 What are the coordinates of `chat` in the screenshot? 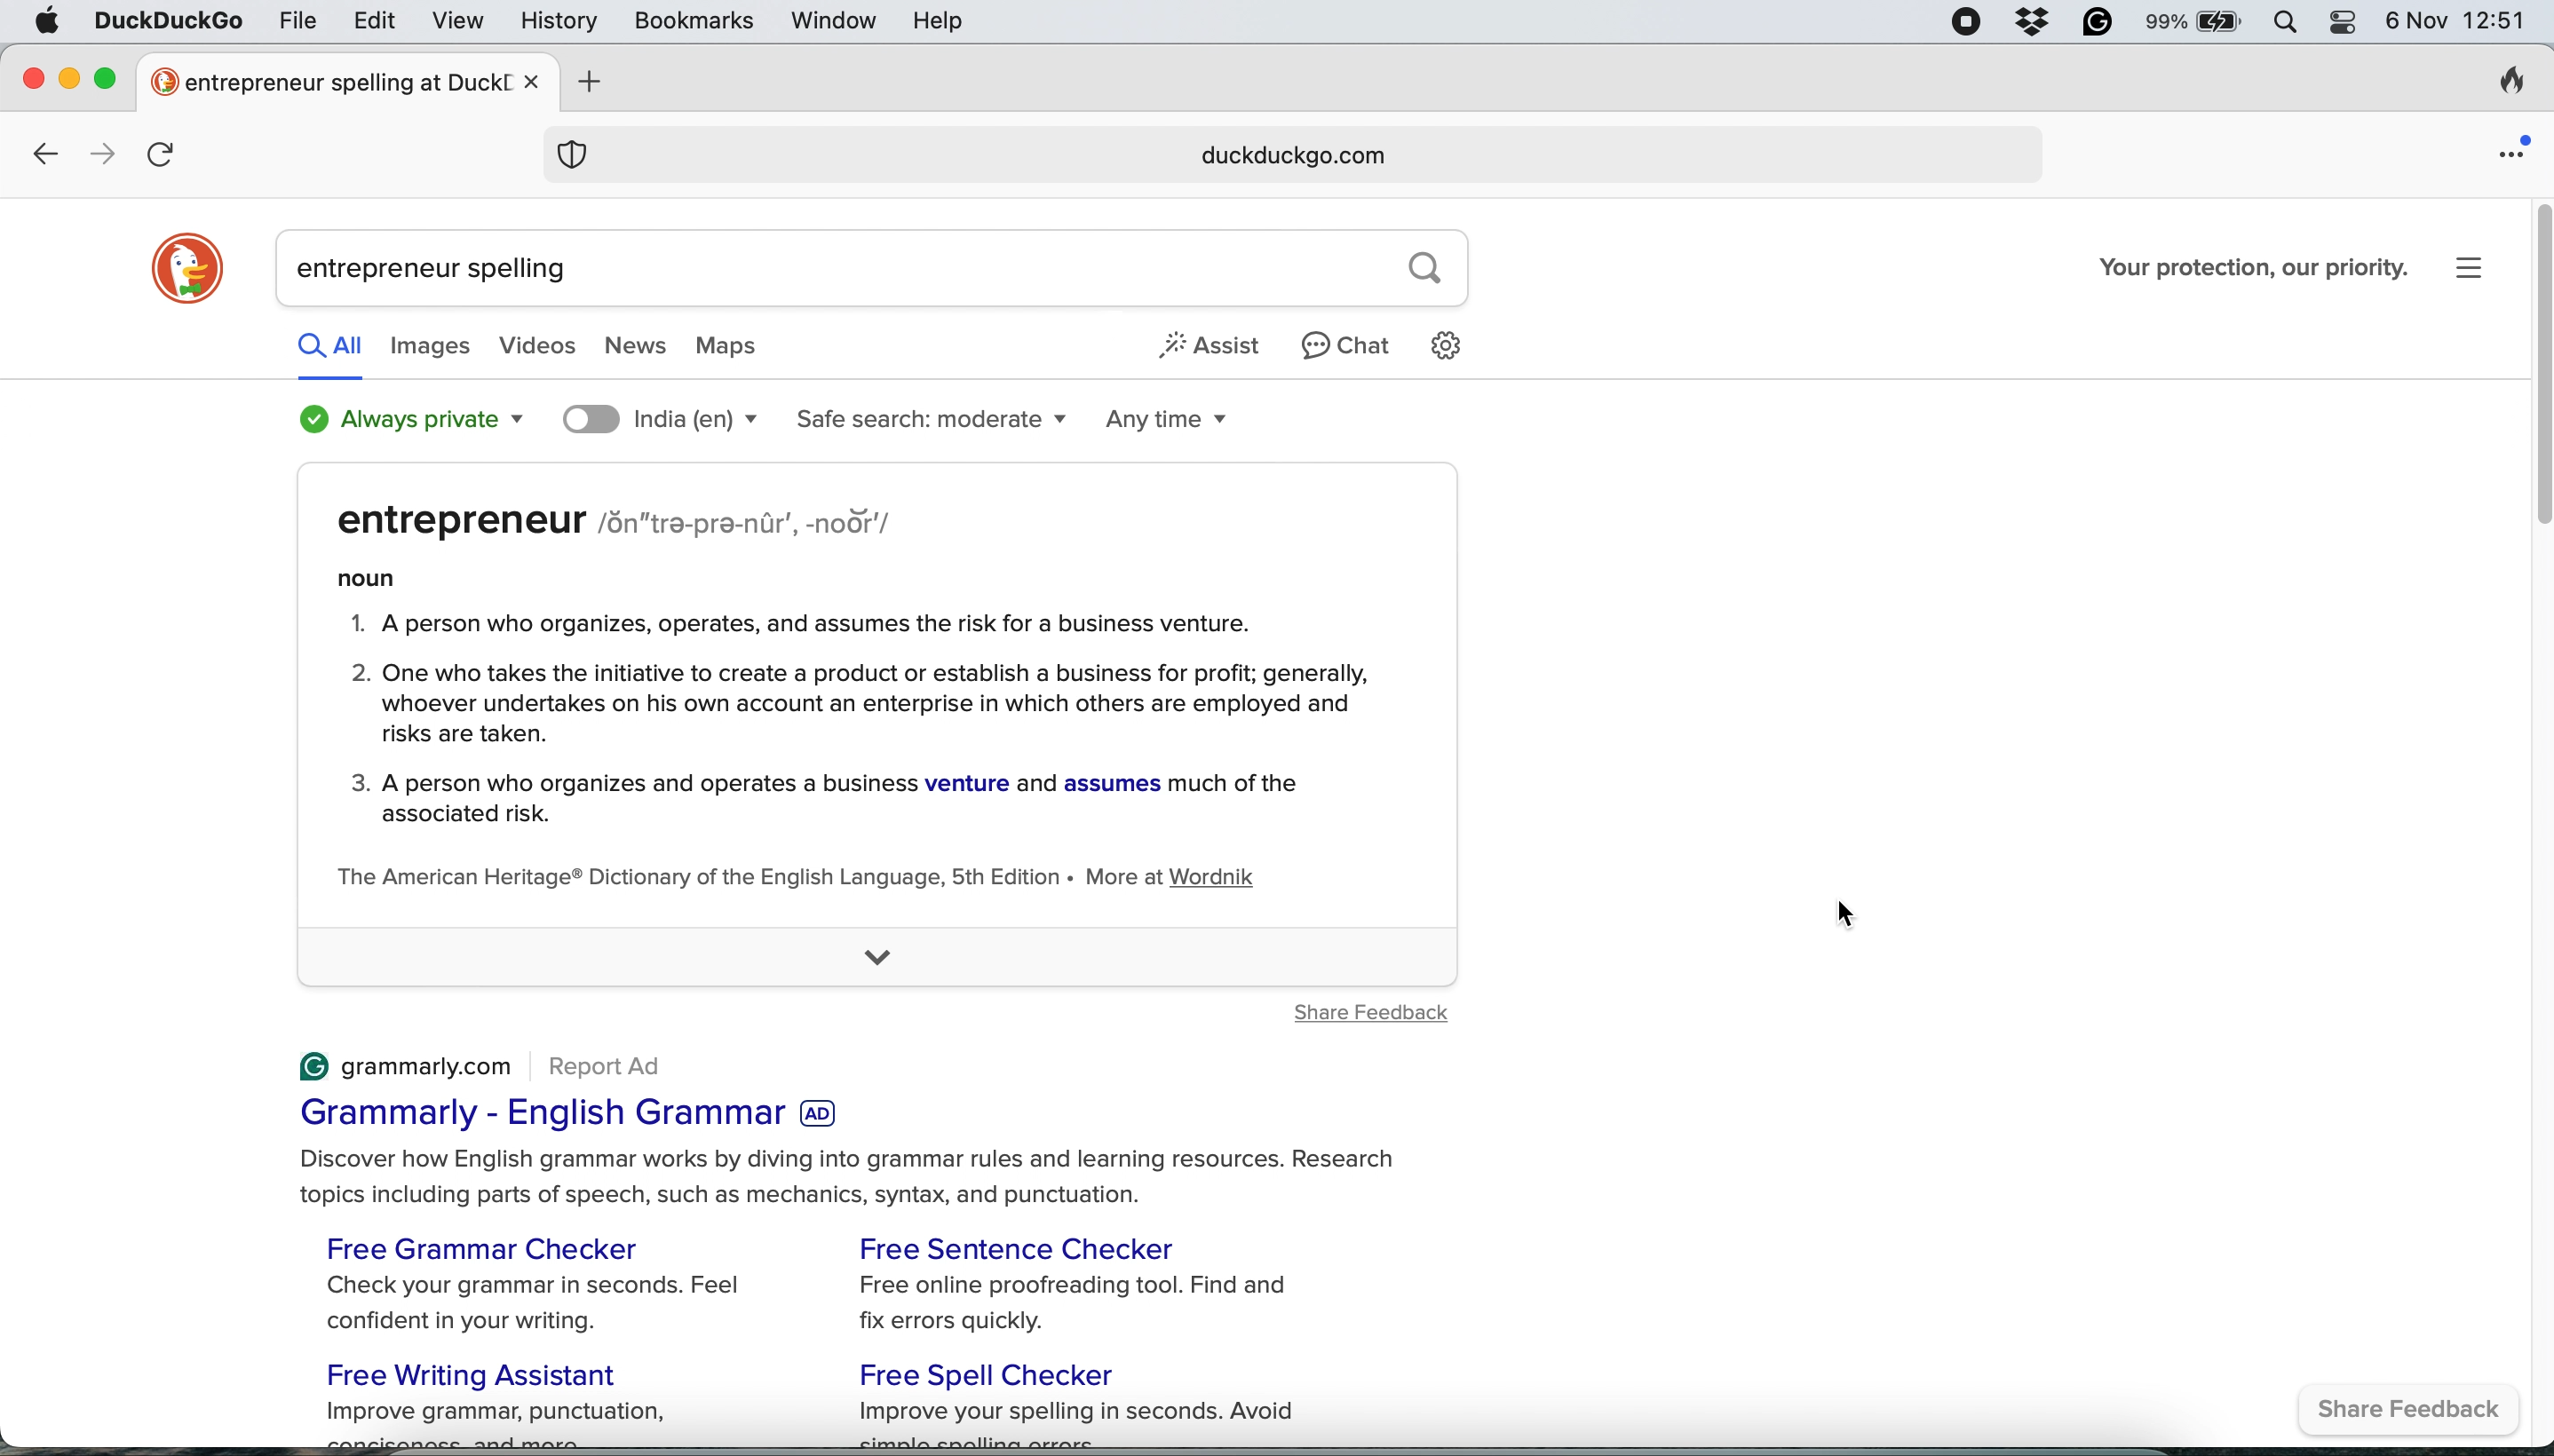 It's located at (1348, 349).